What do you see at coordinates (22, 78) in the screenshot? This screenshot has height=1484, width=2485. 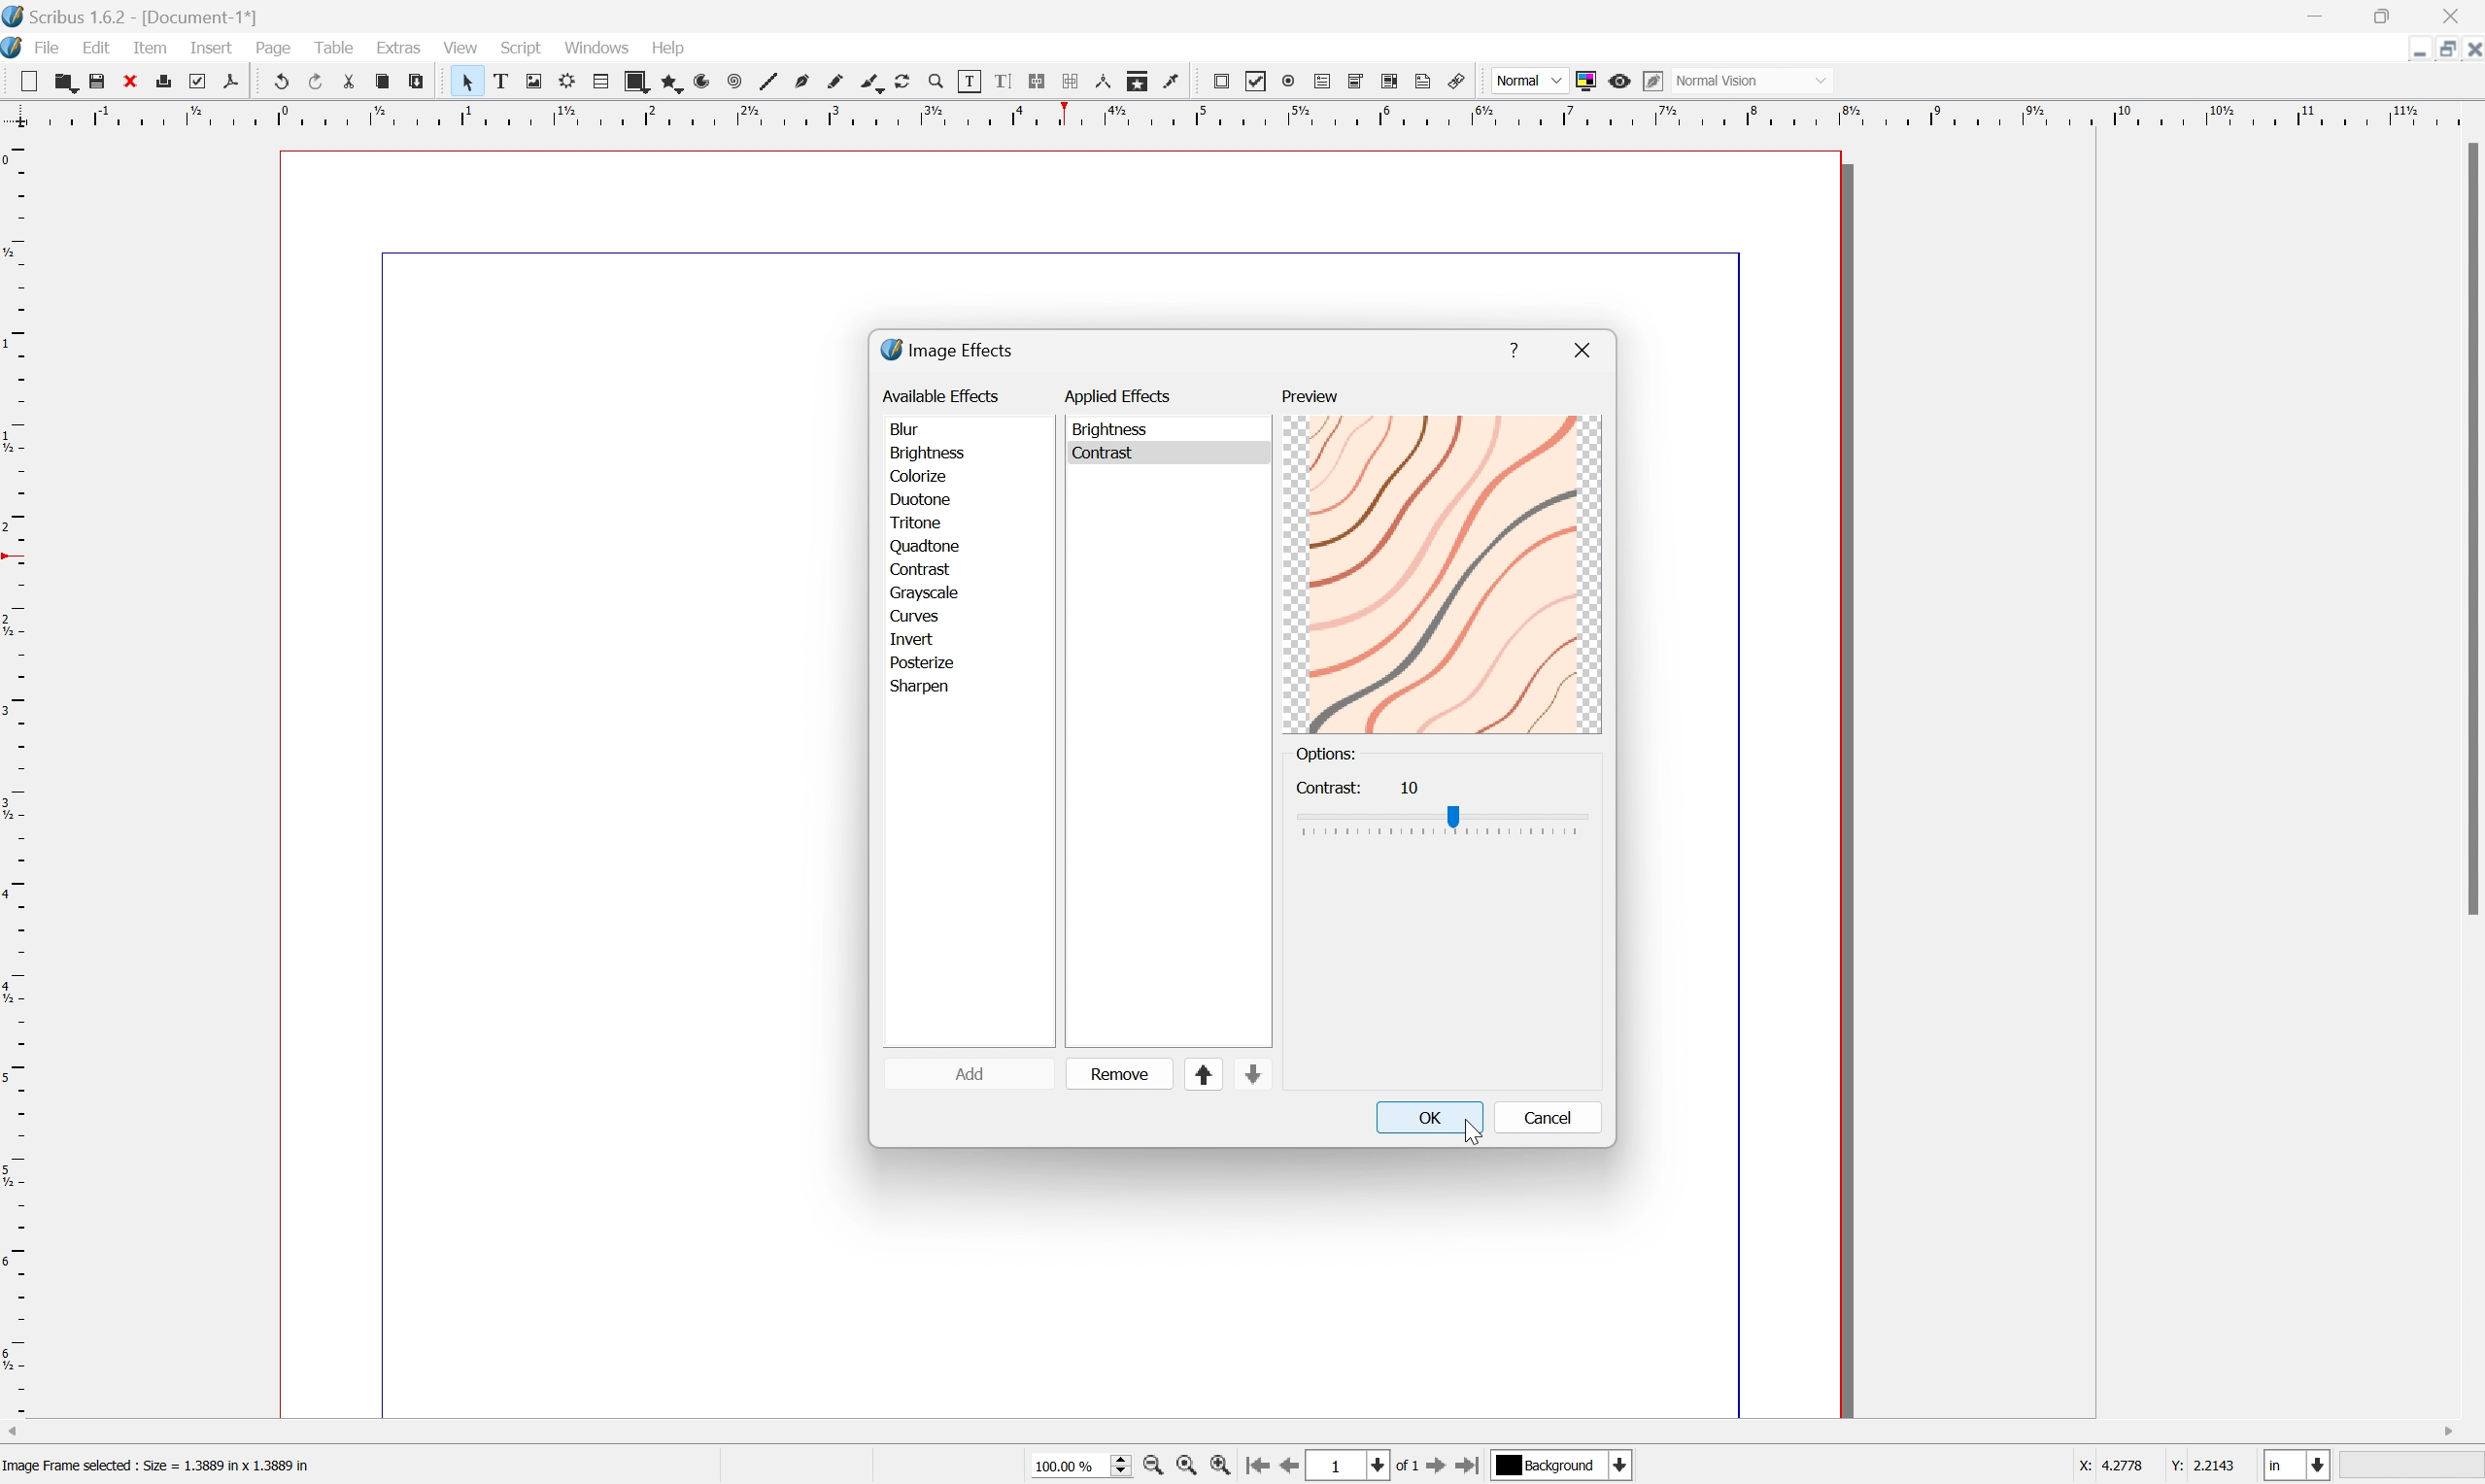 I see `New` at bounding box center [22, 78].